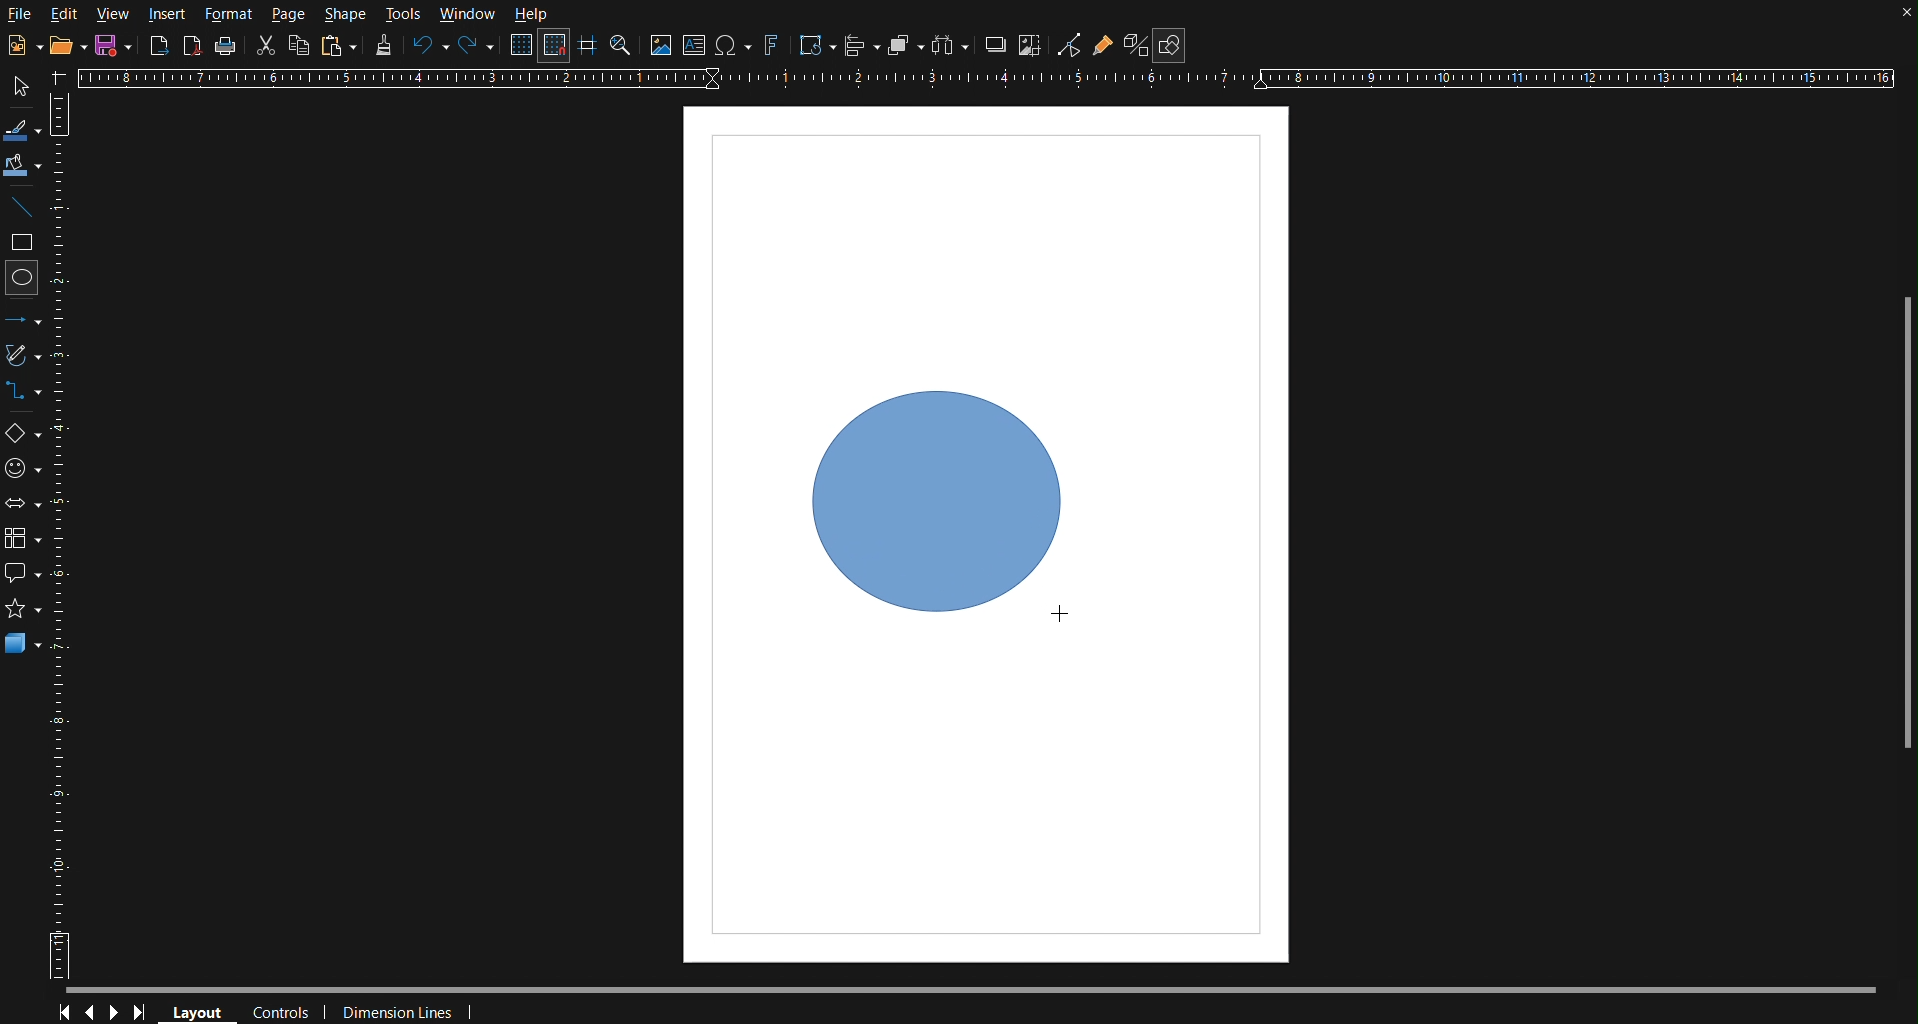  What do you see at coordinates (24, 282) in the screenshot?
I see `Circle` at bounding box center [24, 282].